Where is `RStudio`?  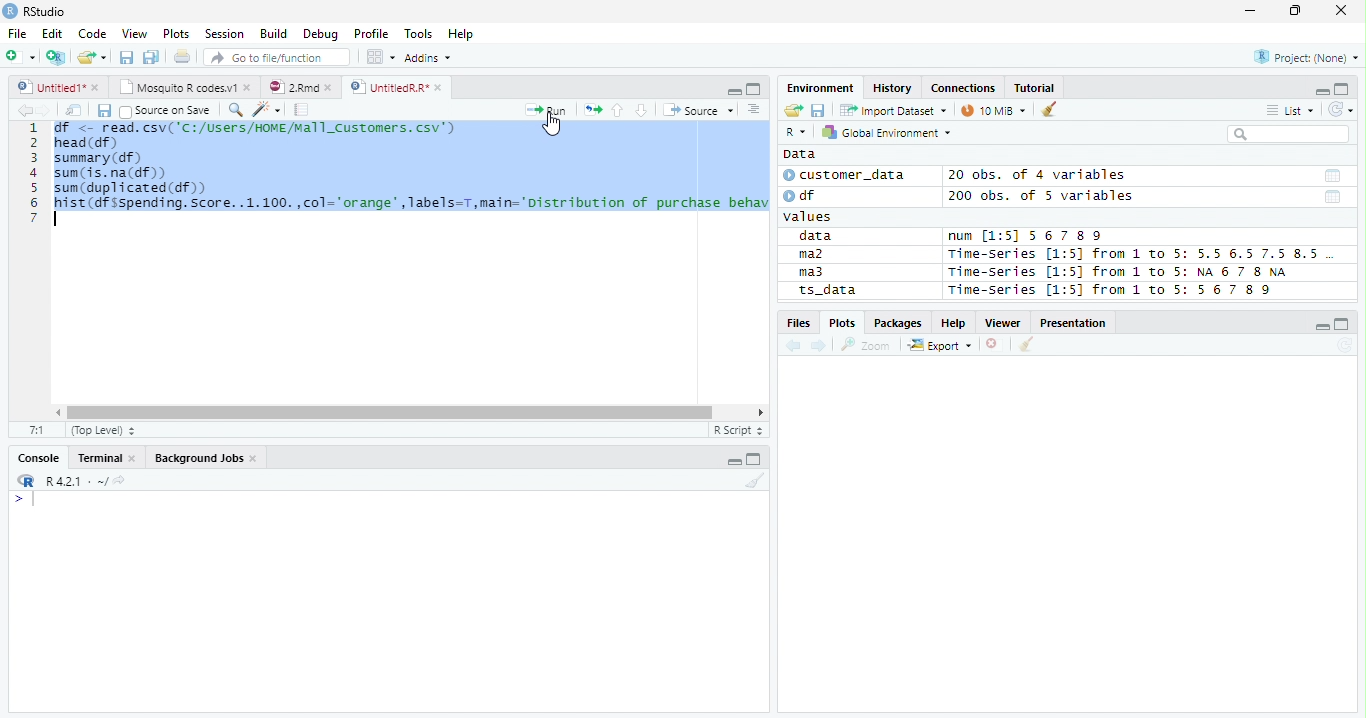
RStudio is located at coordinates (35, 12).